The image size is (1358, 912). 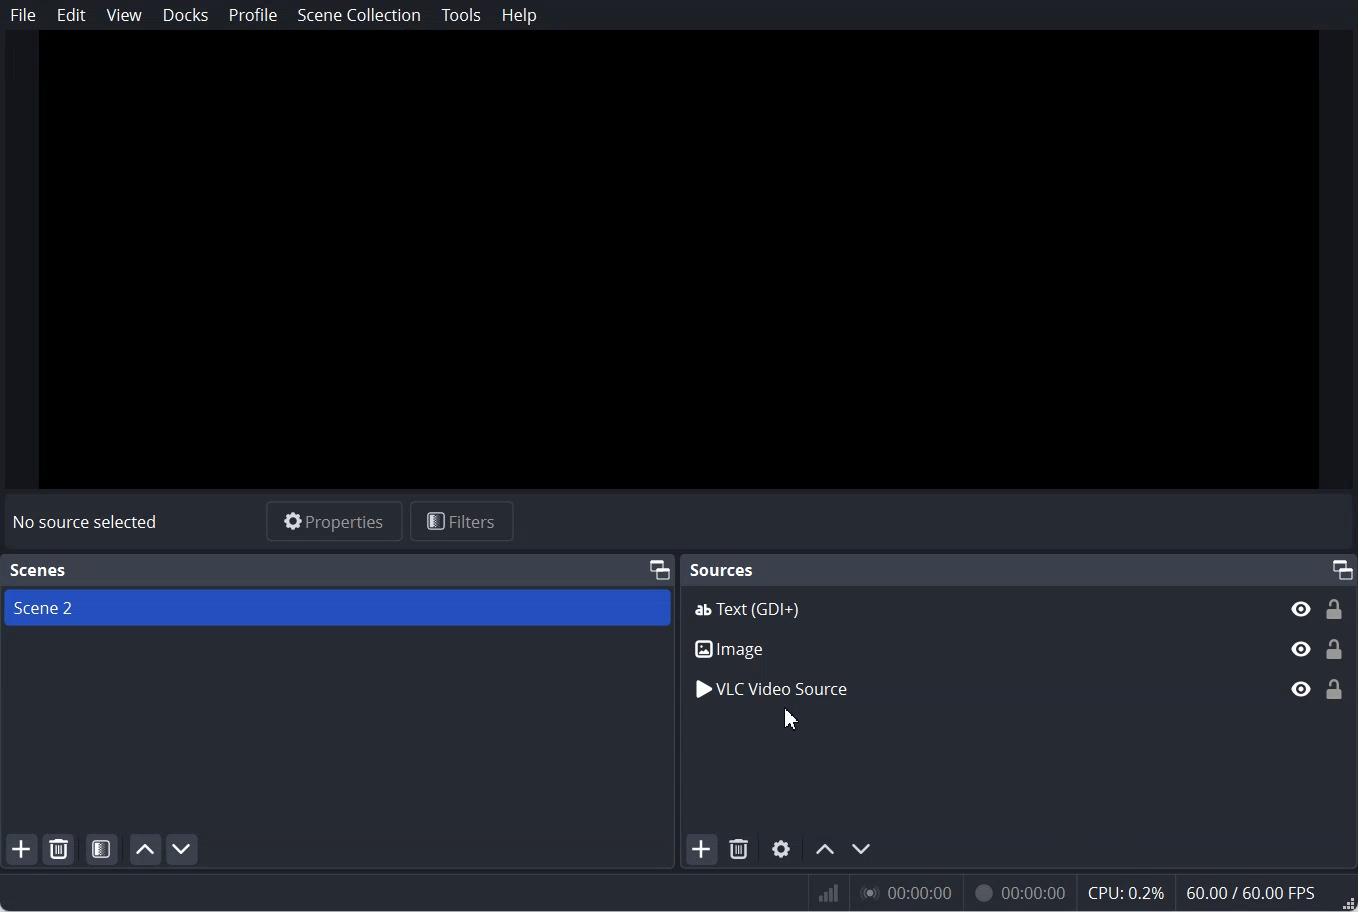 What do you see at coordinates (22, 847) in the screenshot?
I see `Add Scene` at bounding box center [22, 847].